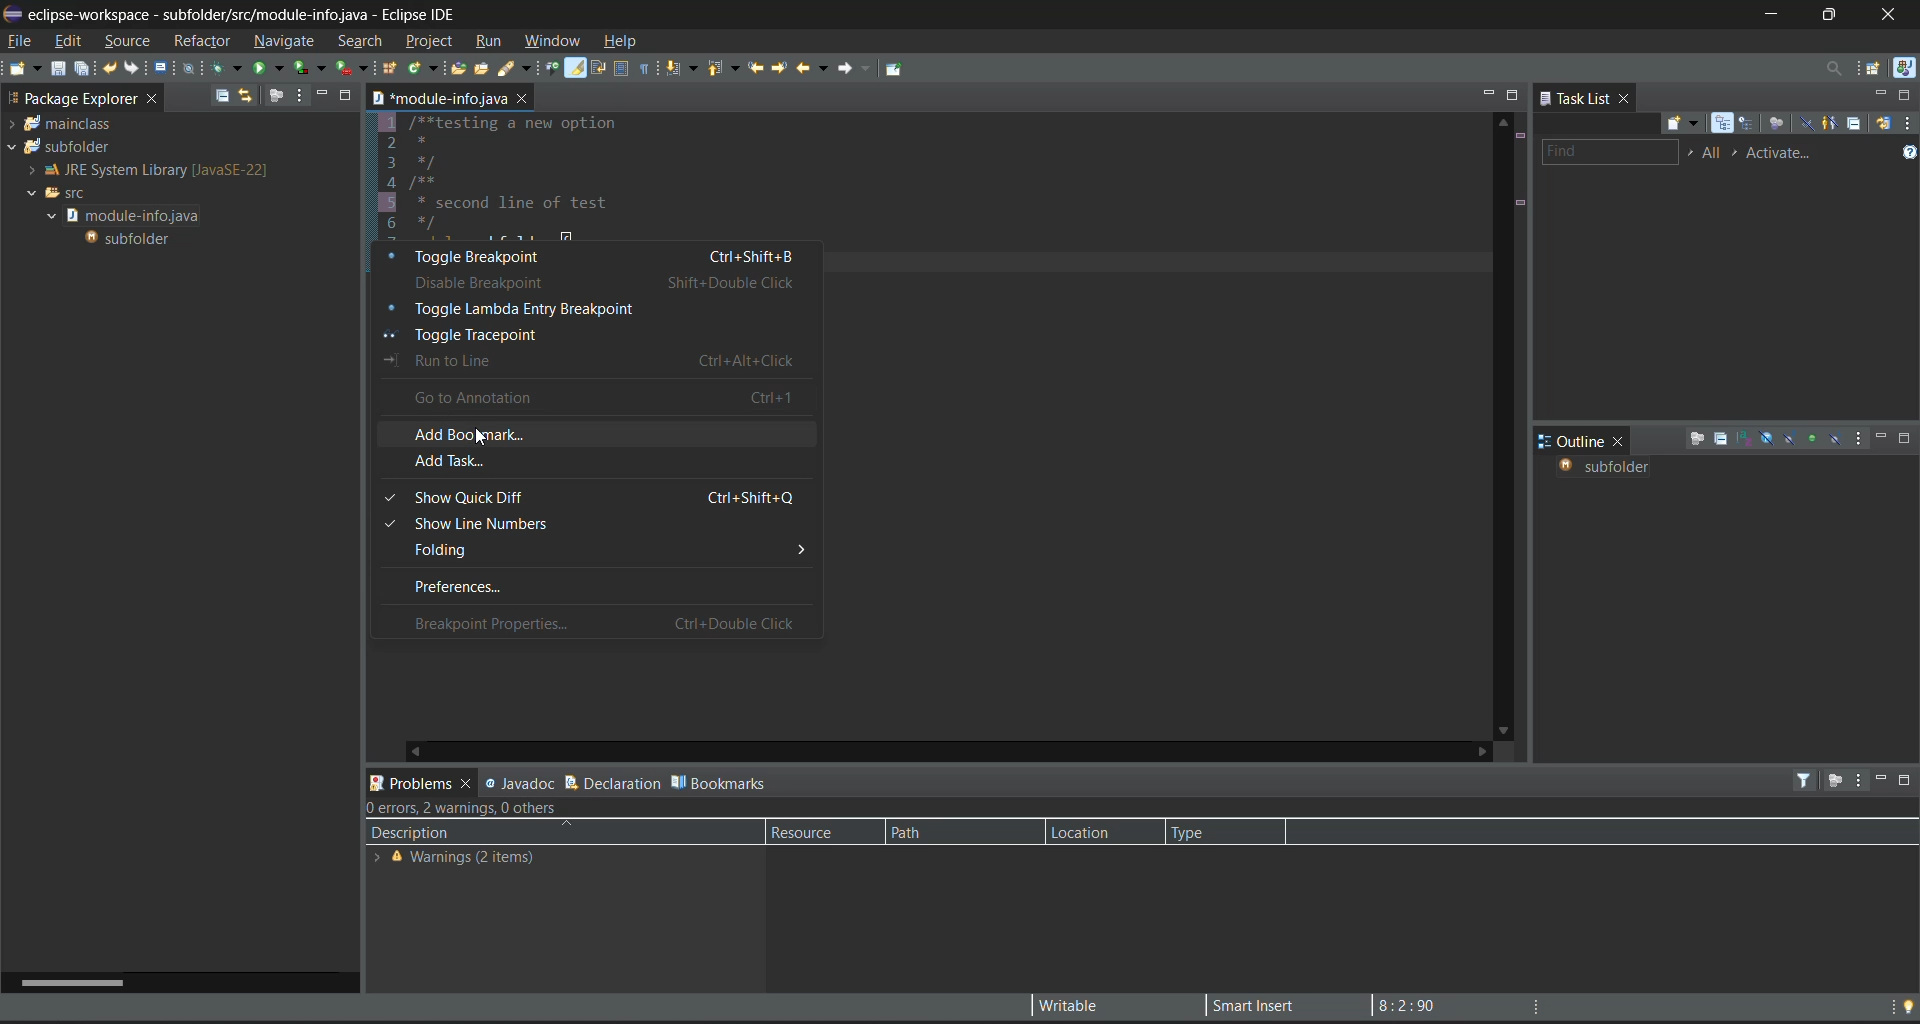 This screenshot has width=1920, height=1024. I want to click on focus on active task, so click(278, 94).